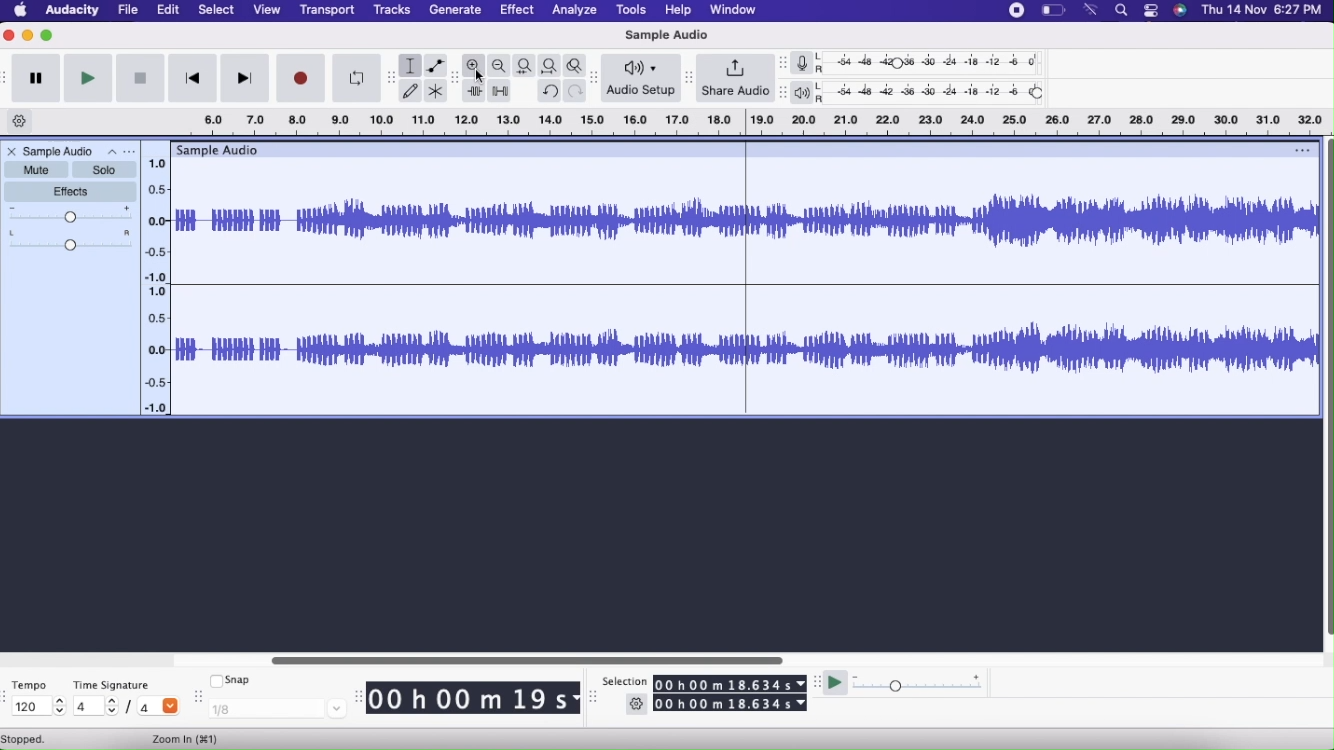  Describe the element at coordinates (637, 704) in the screenshot. I see `Settings` at that location.